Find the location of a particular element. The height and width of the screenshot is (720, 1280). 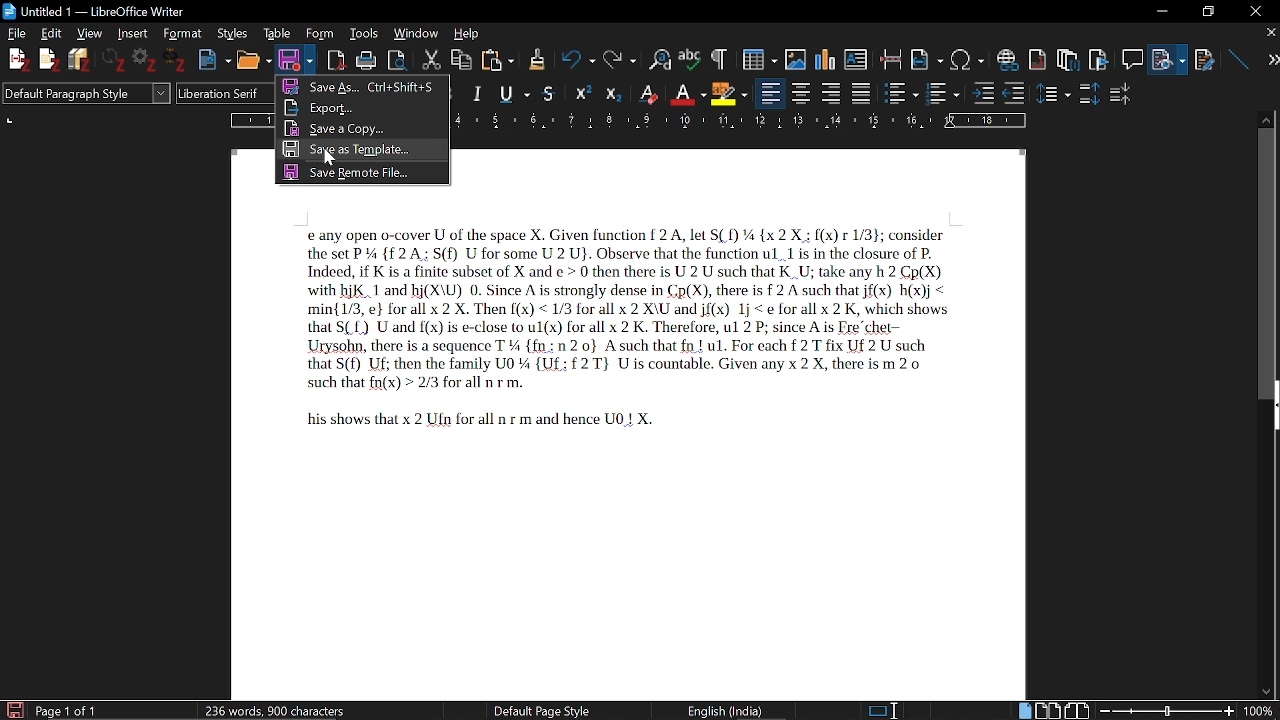

save as a remote file  is located at coordinates (358, 174).